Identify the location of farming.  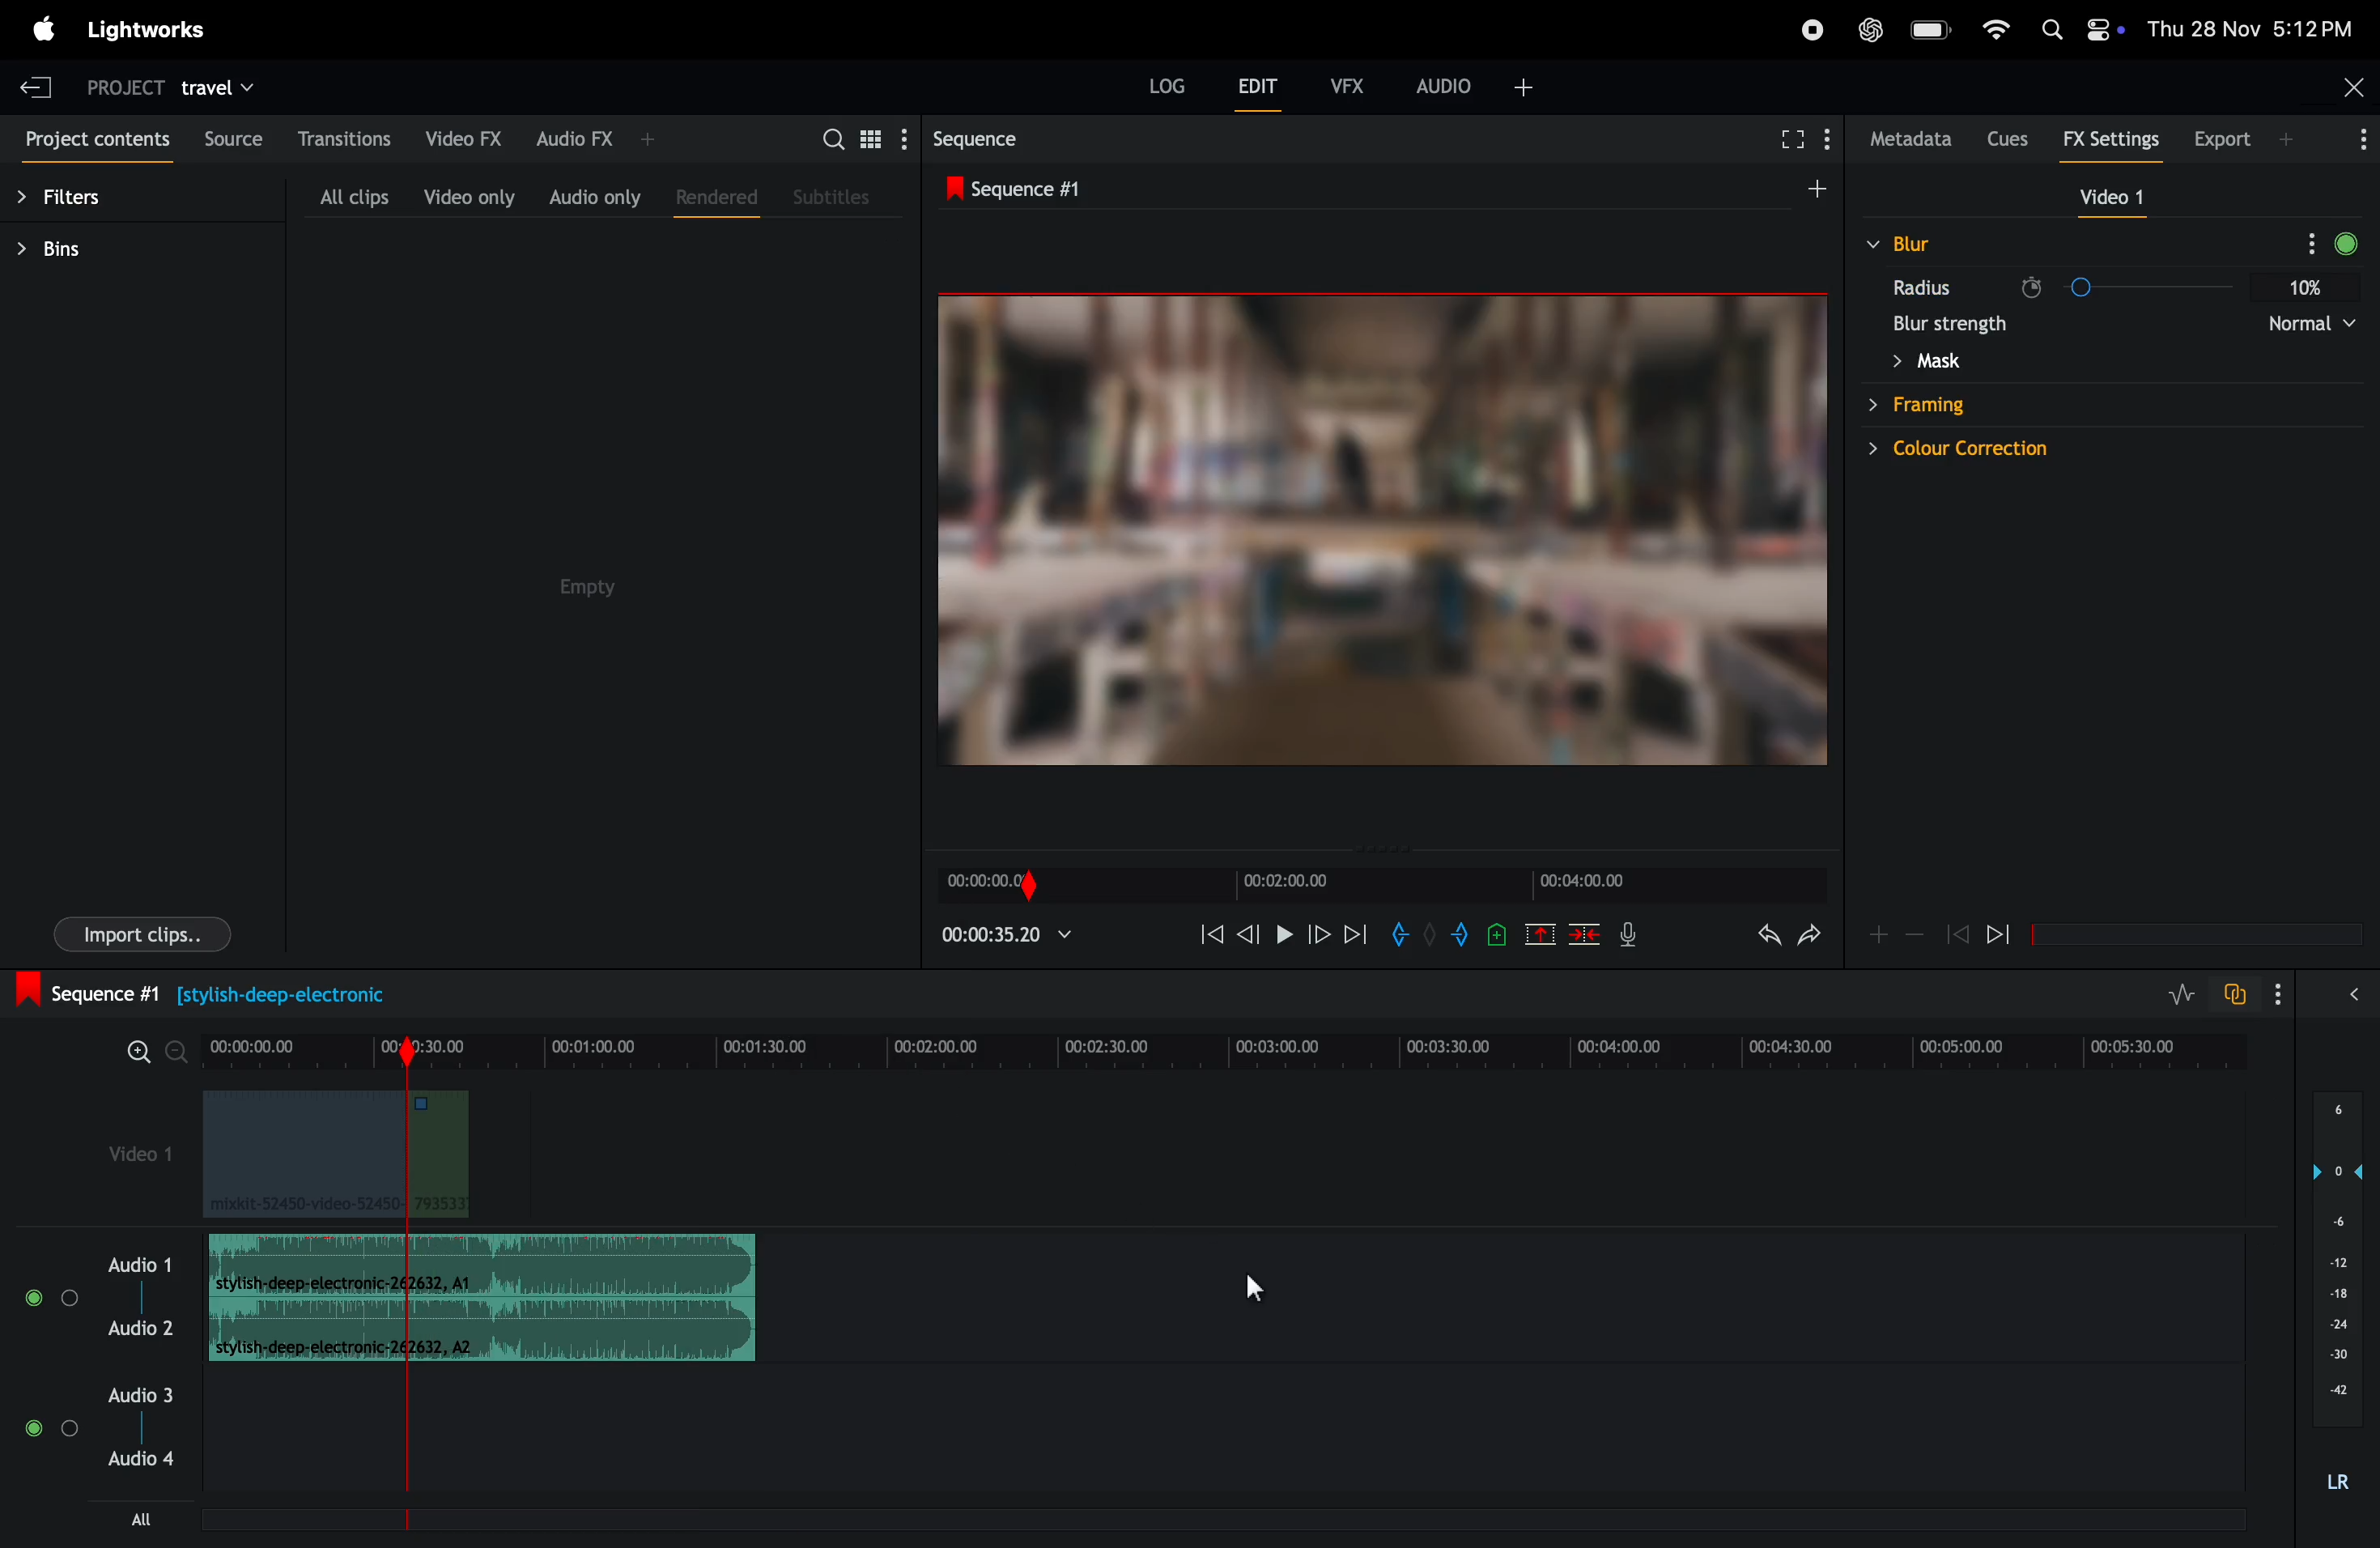
(2113, 406).